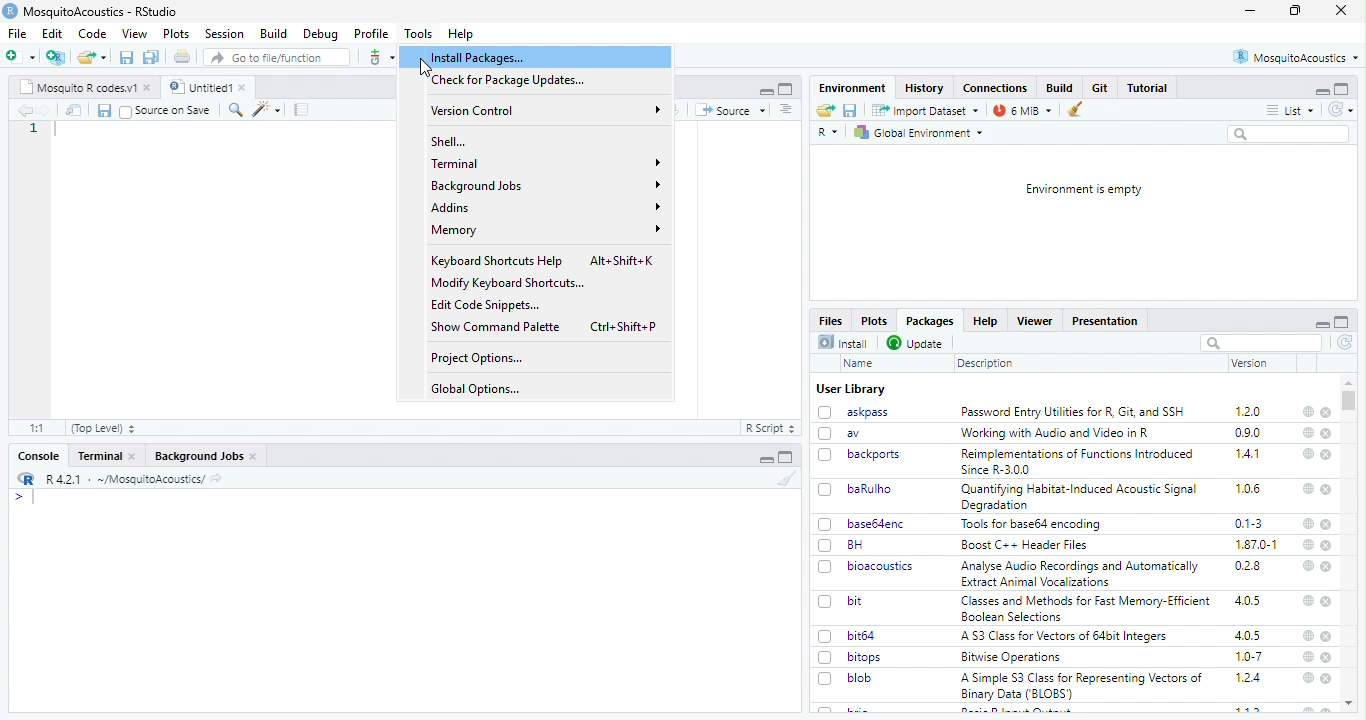  Describe the element at coordinates (731, 111) in the screenshot. I see `Source` at that location.